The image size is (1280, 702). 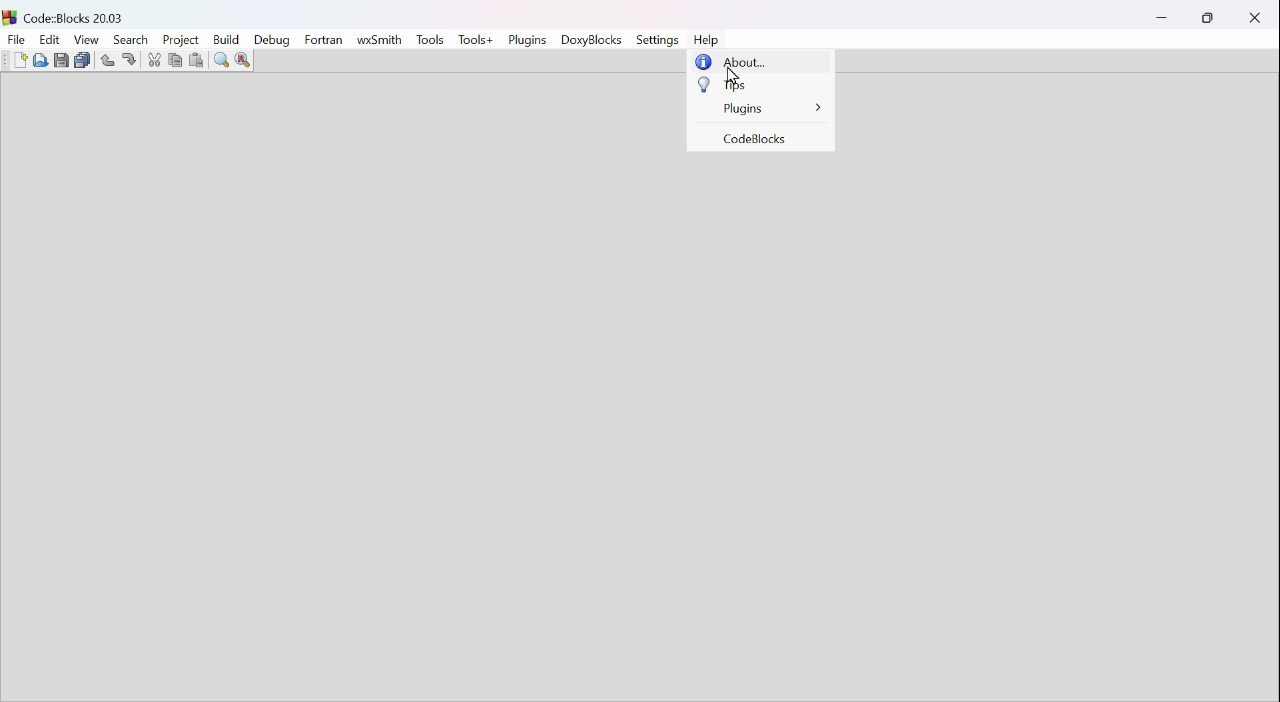 What do you see at coordinates (152, 60) in the screenshot?
I see `Cut` at bounding box center [152, 60].